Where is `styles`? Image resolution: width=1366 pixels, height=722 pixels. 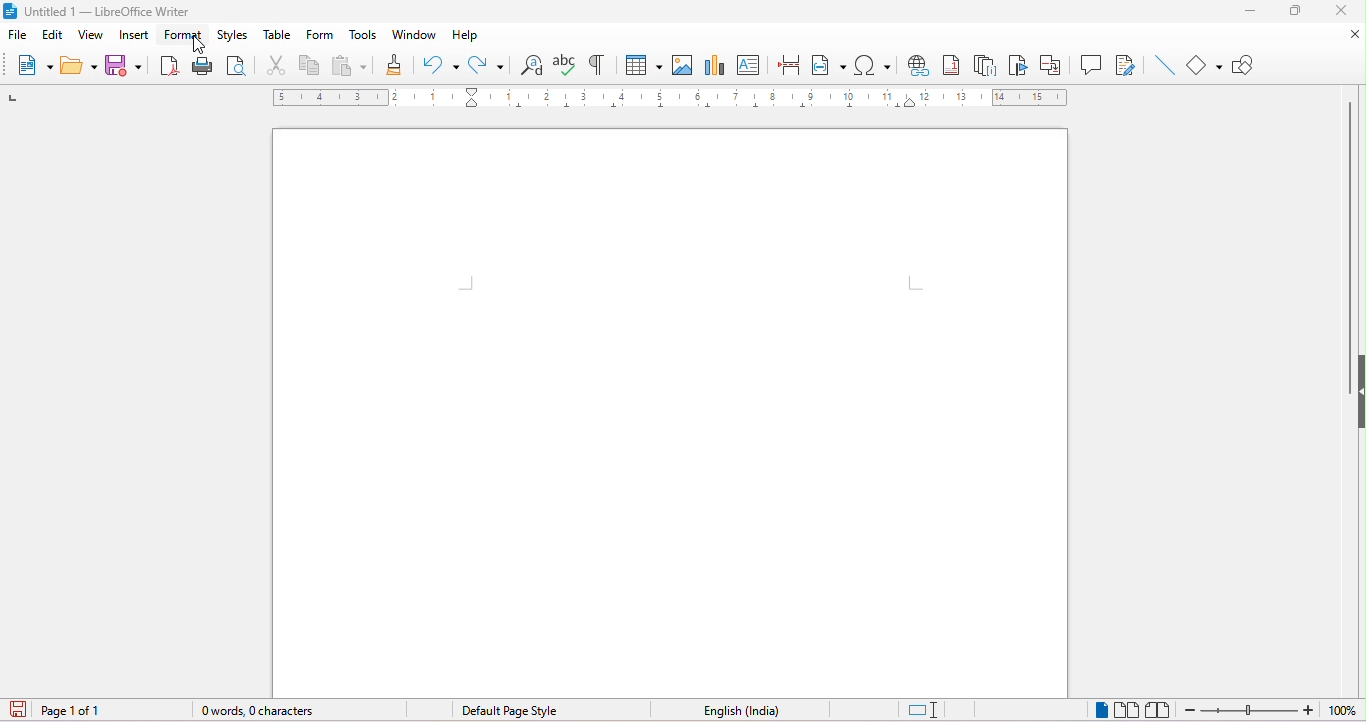
styles is located at coordinates (236, 37).